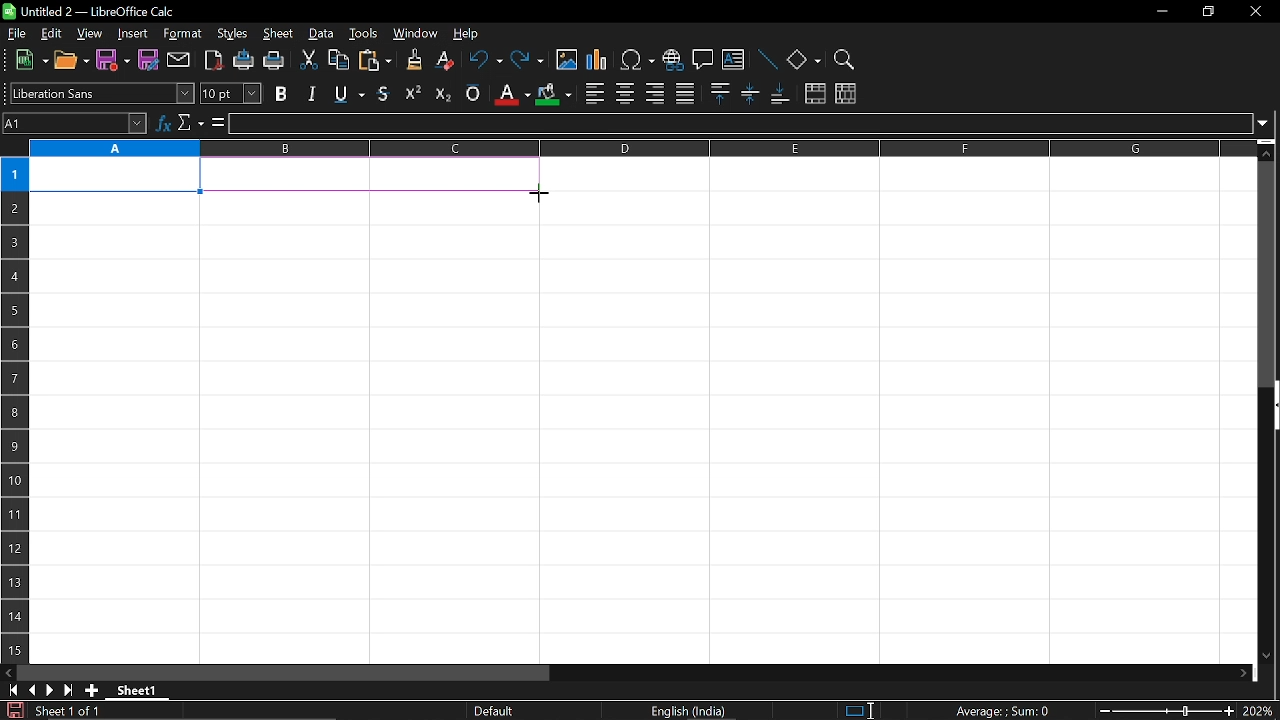  I want to click on Cursor, so click(546, 194).